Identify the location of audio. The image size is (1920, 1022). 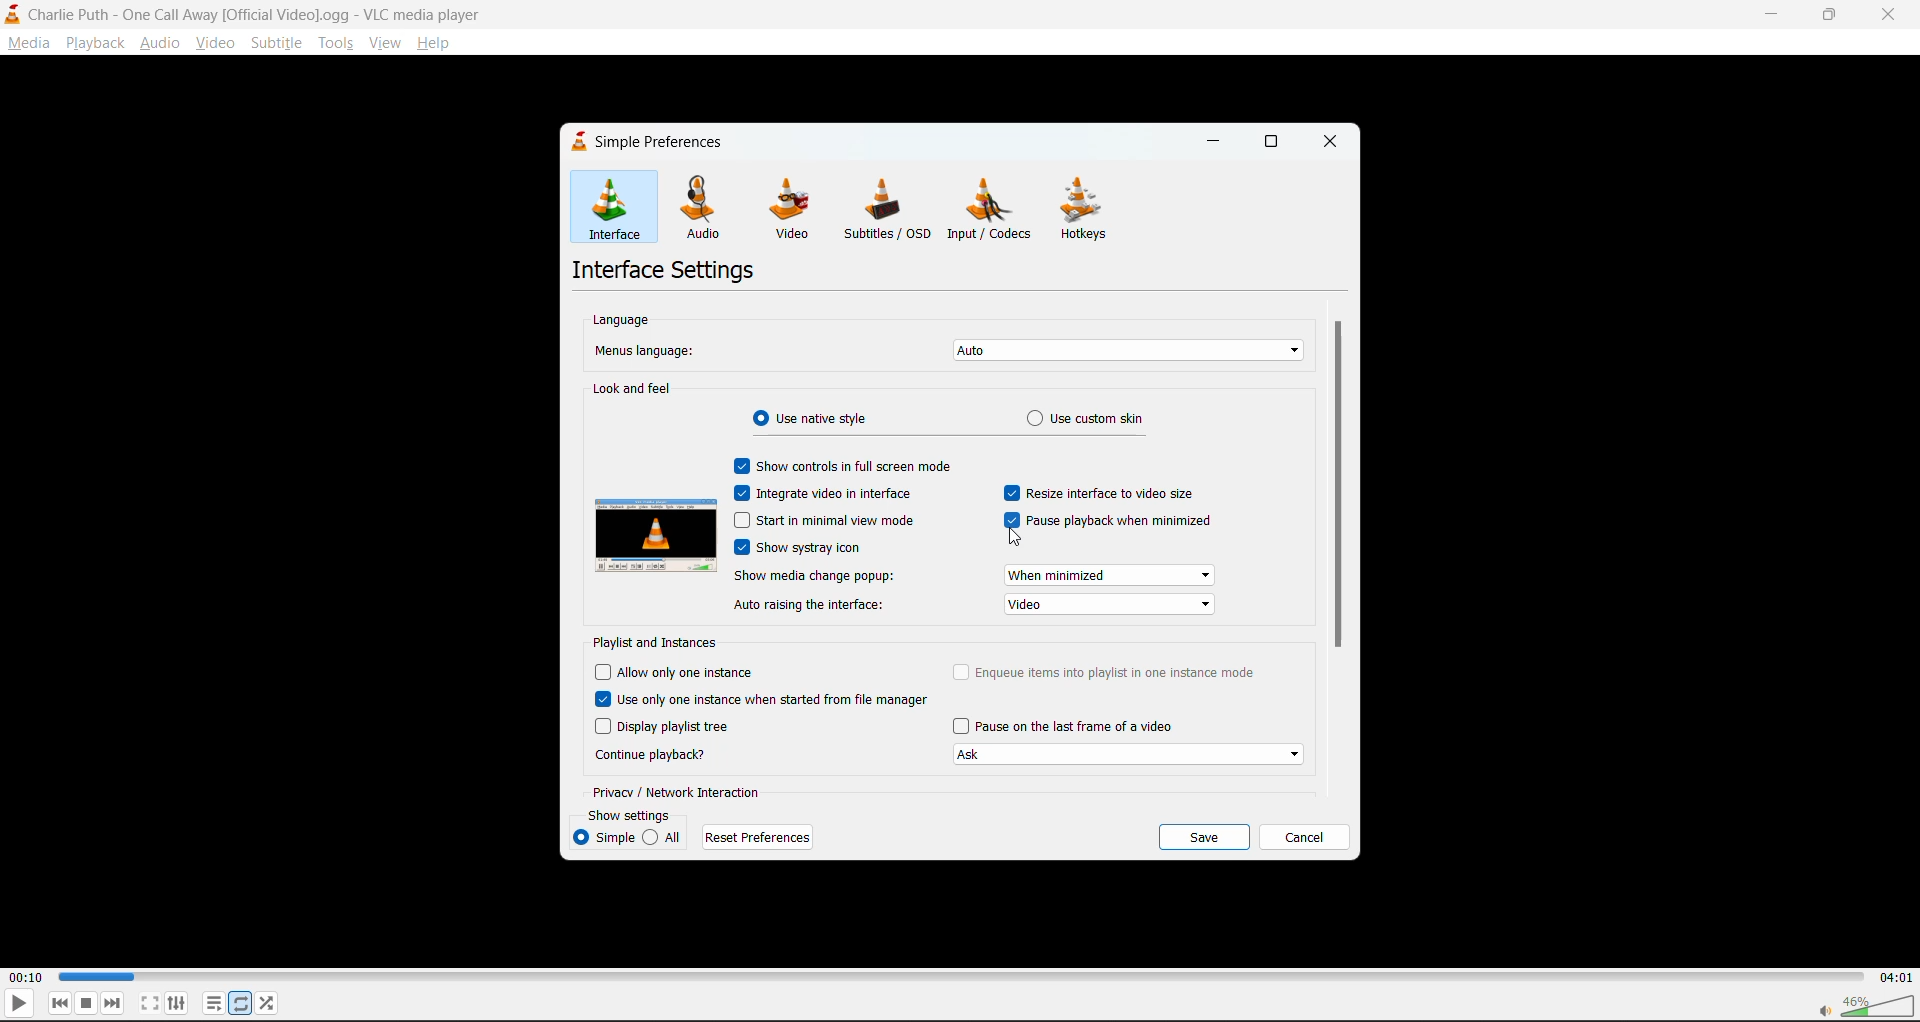
(707, 207).